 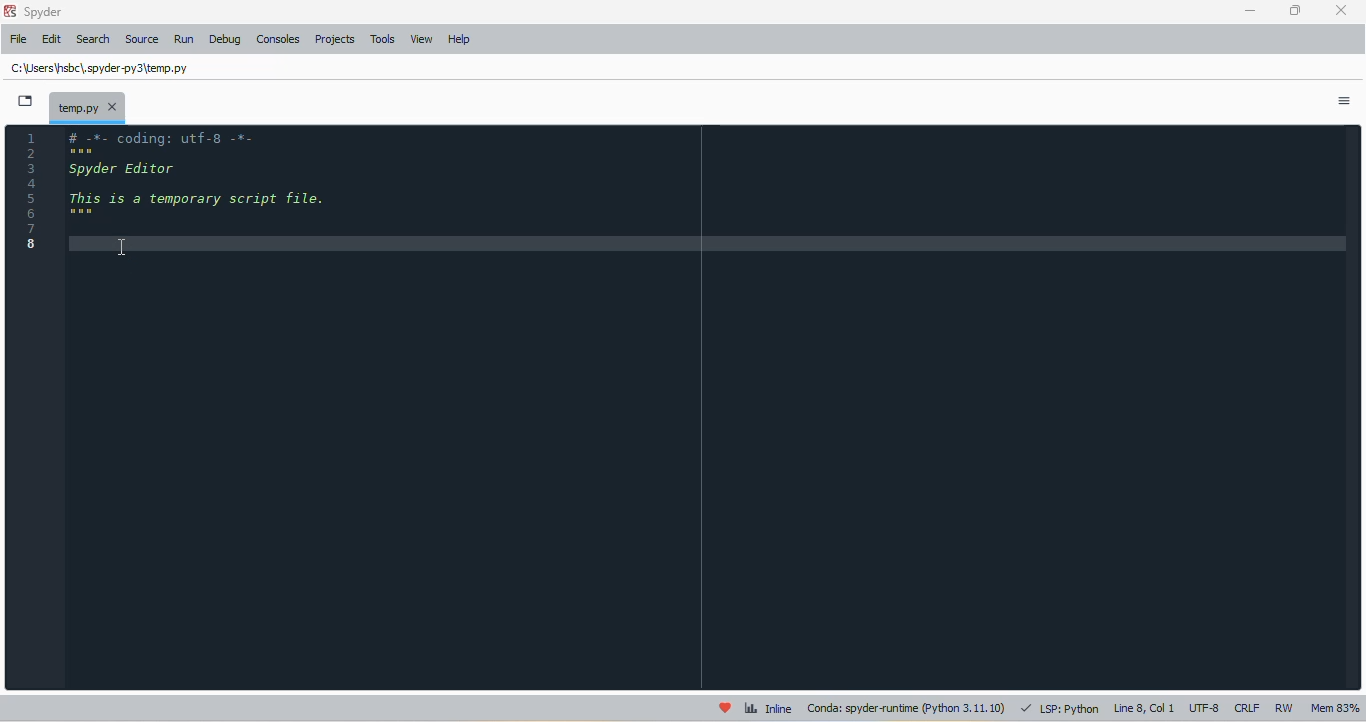 What do you see at coordinates (1205, 709) in the screenshot?
I see `UTF-8` at bounding box center [1205, 709].